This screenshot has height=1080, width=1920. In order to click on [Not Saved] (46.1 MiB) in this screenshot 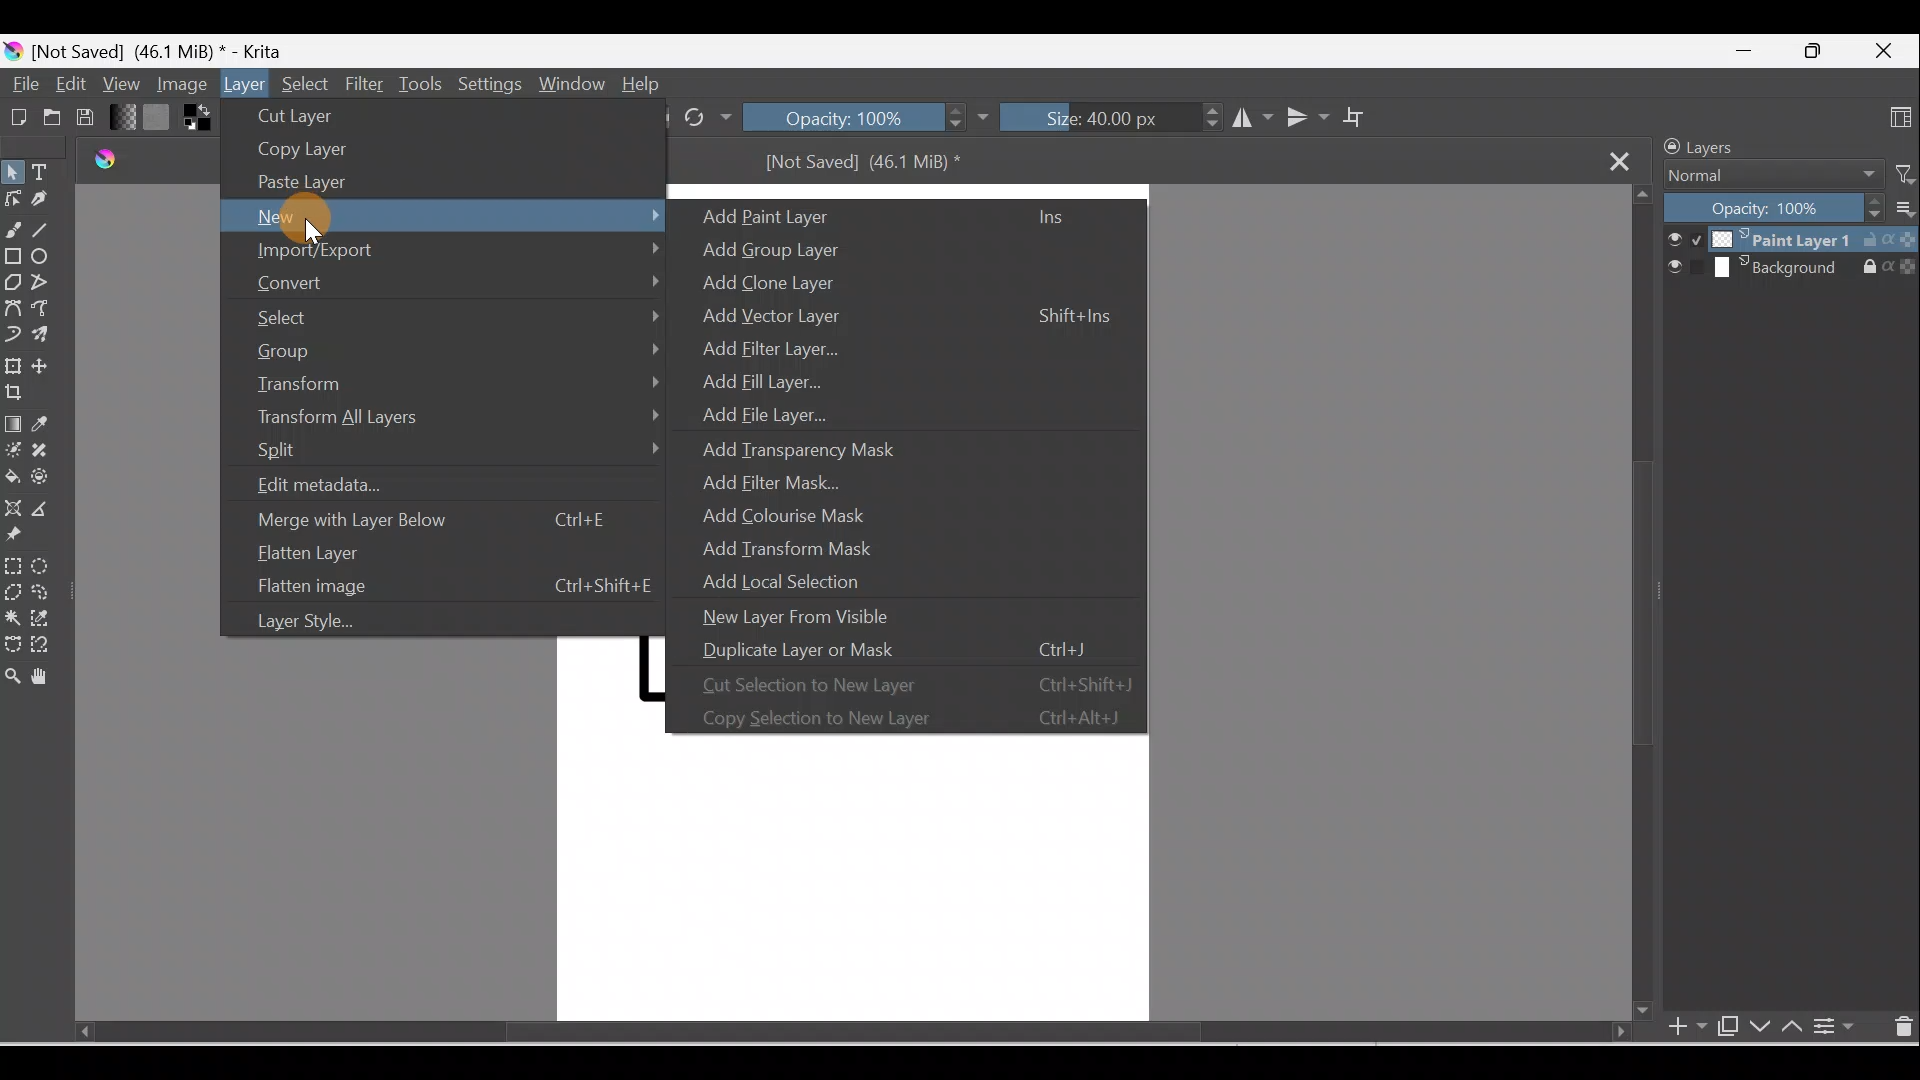, I will do `click(870, 167)`.